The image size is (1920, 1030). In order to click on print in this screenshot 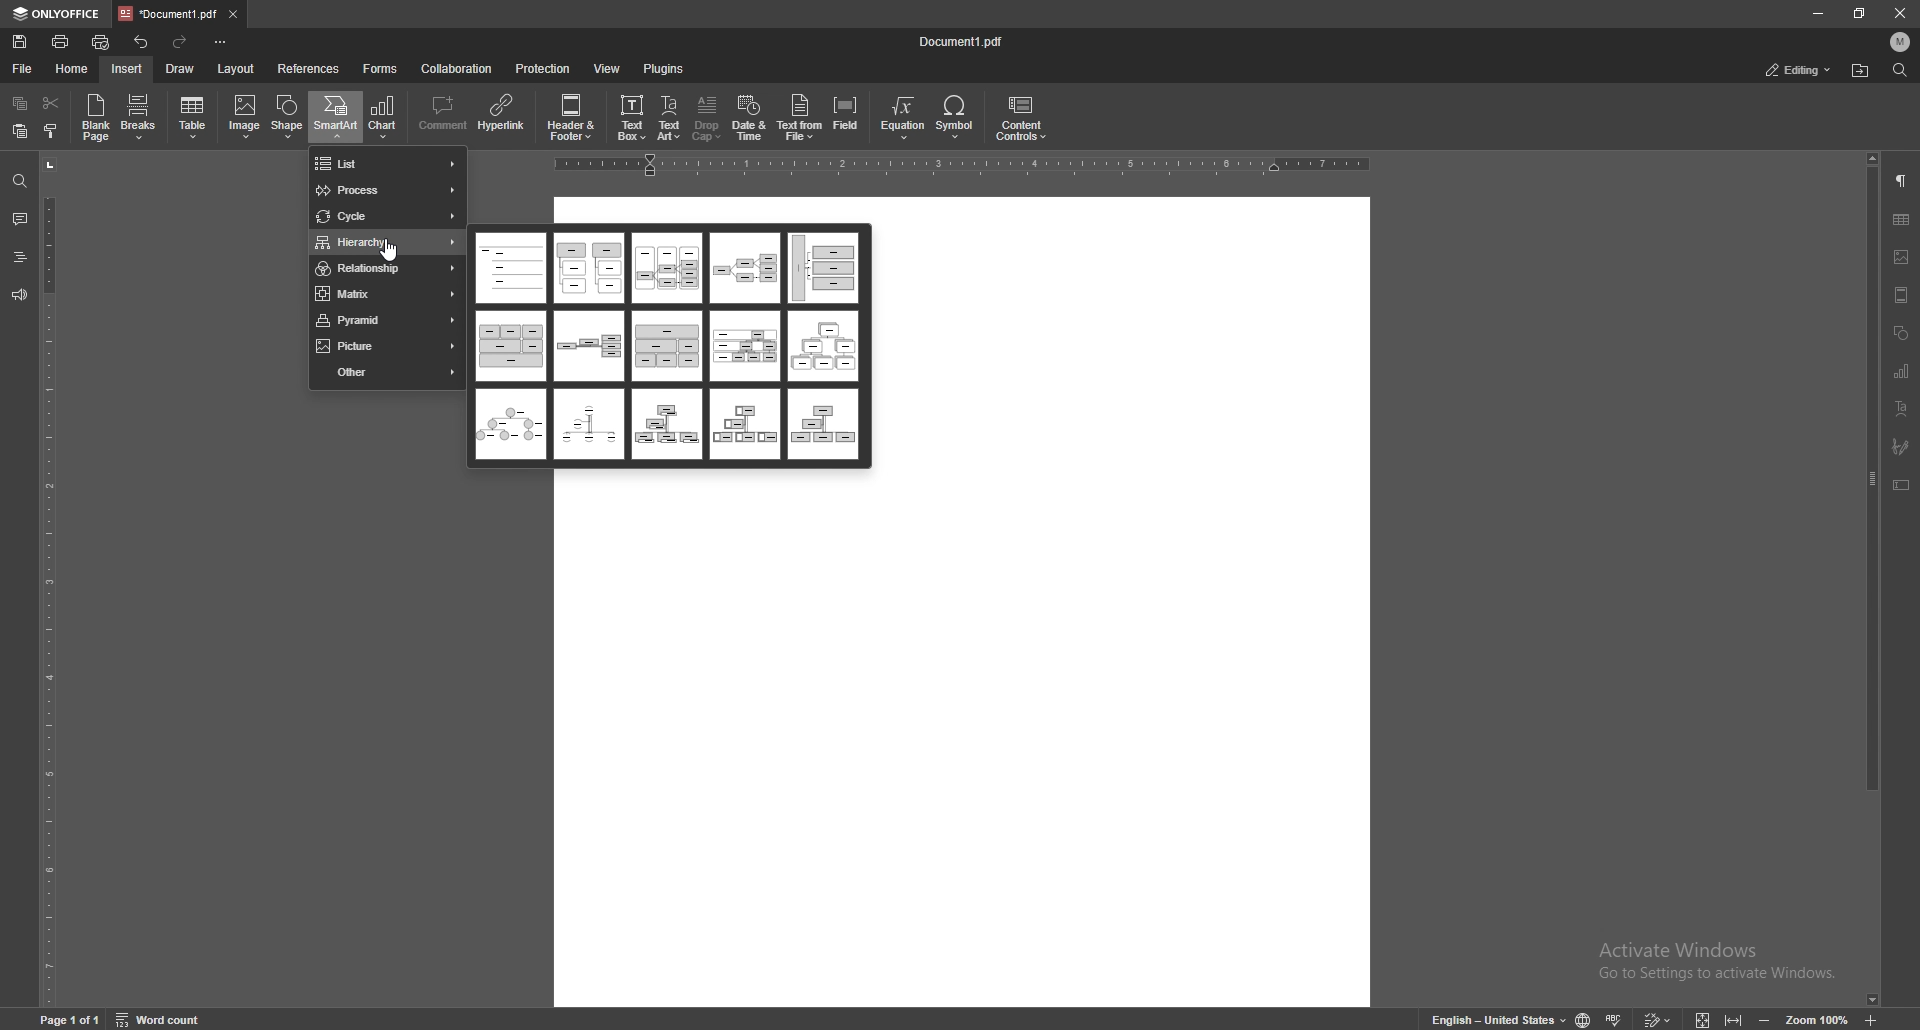, I will do `click(62, 42)`.